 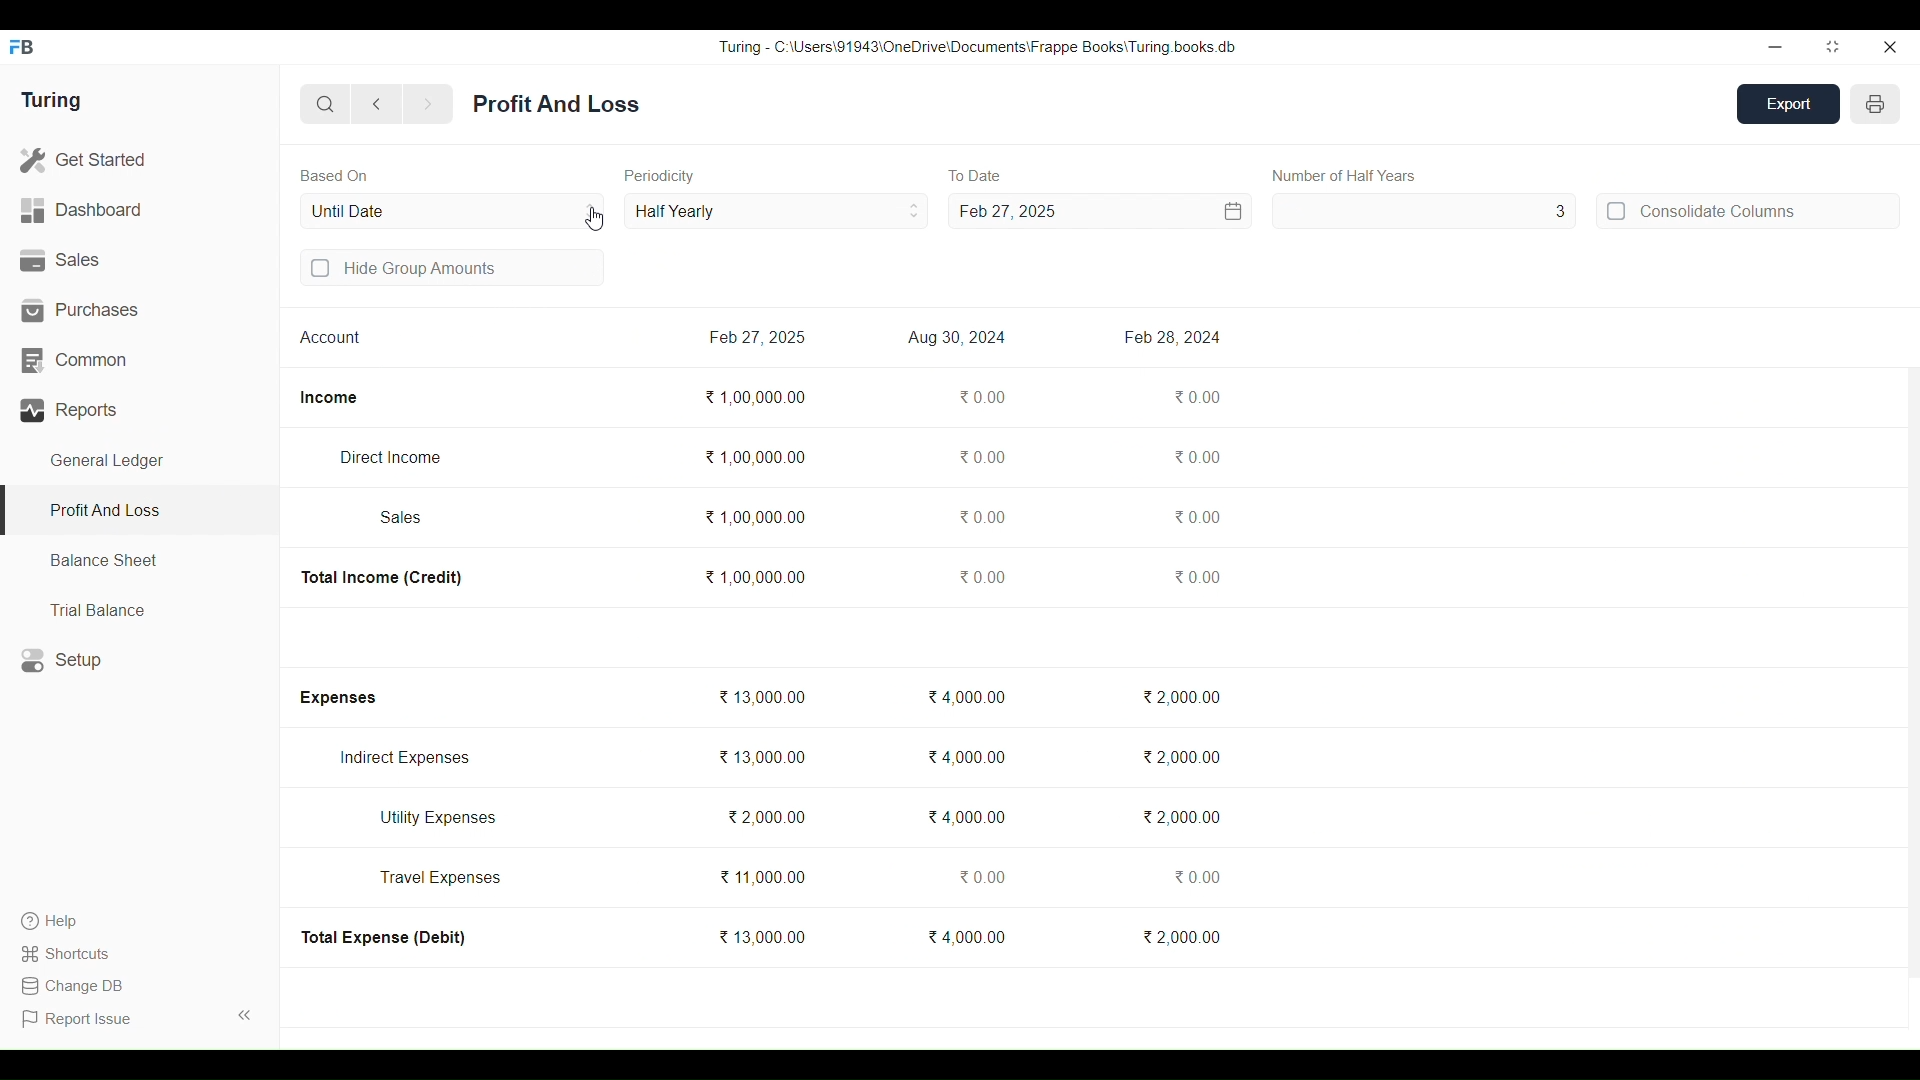 I want to click on 4,000.00, so click(x=967, y=757).